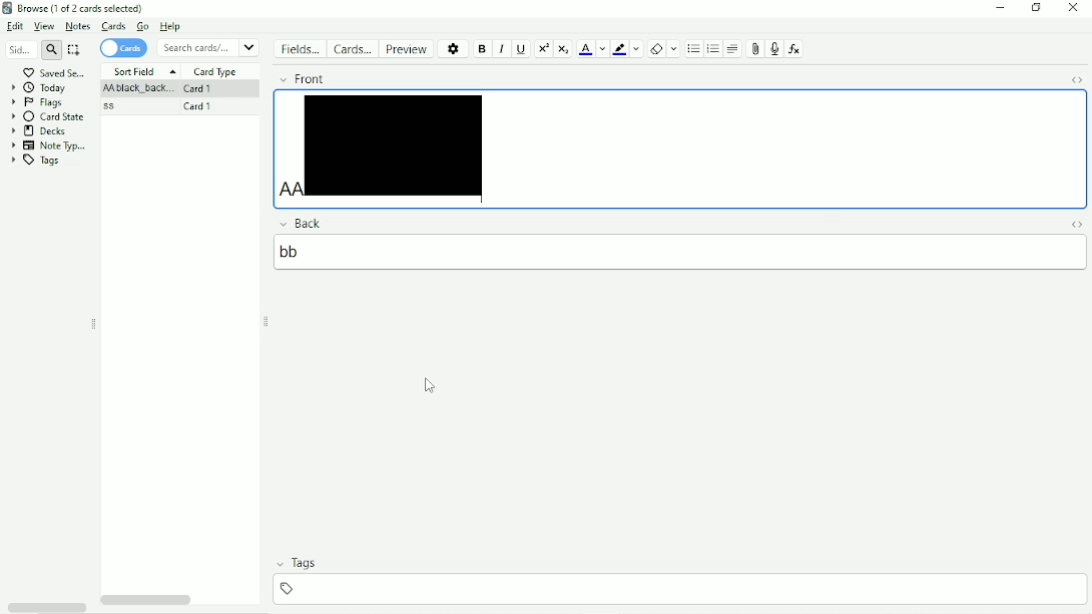 The height and width of the screenshot is (614, 1092). I want to click on Subscript, so click(565, 50).